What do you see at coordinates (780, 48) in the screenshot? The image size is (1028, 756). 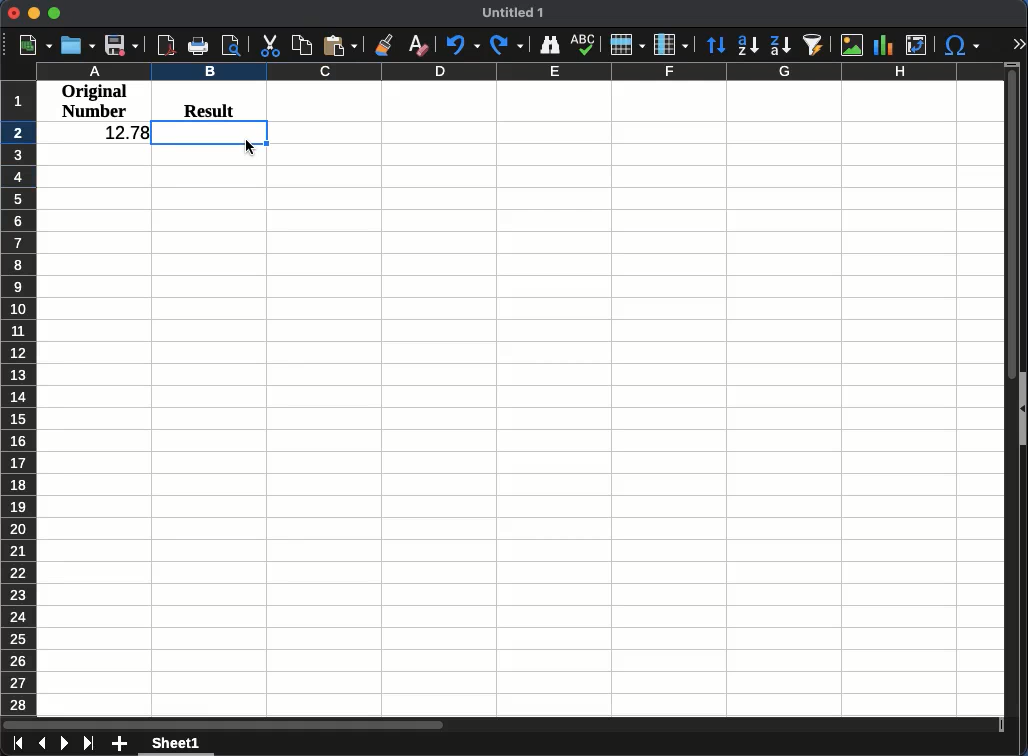 I see `decending ` at bounding box center [780, 48].